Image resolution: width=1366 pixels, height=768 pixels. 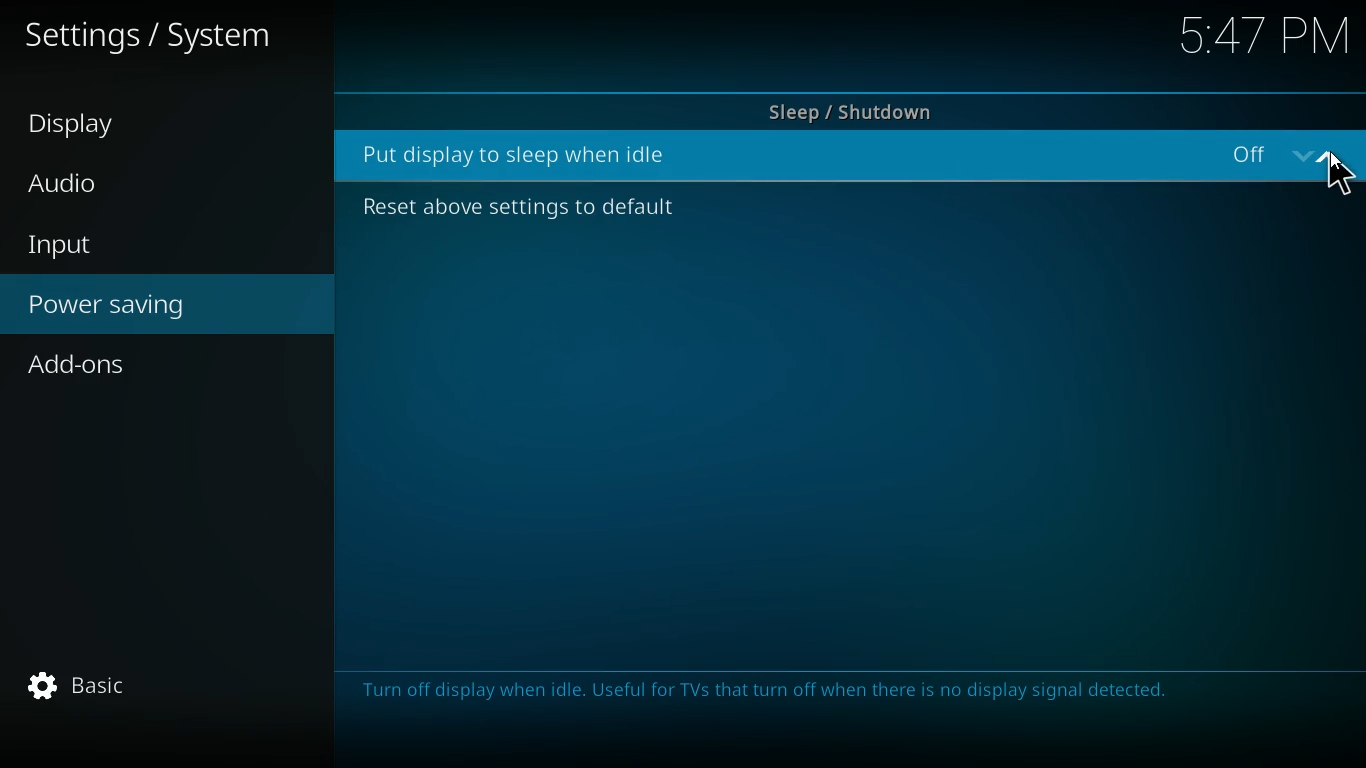 What do you see at coordinates (524, 154) in the screenshot?
I see `put display to sleep when idle` at bounding box center [524, 154].